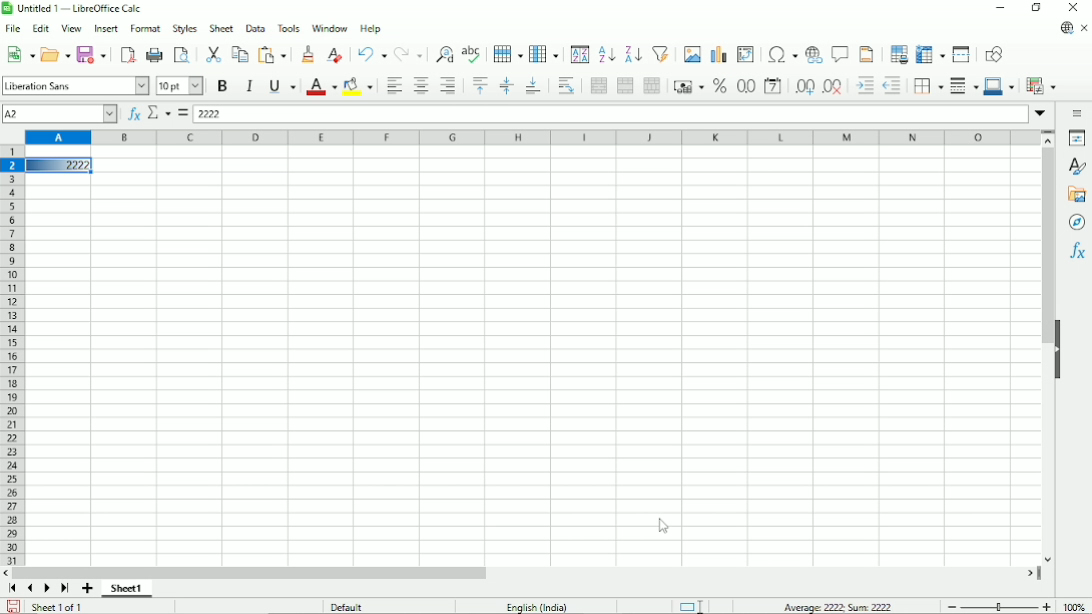  I want to click on Scroll to first sheet, so click(12, 588).